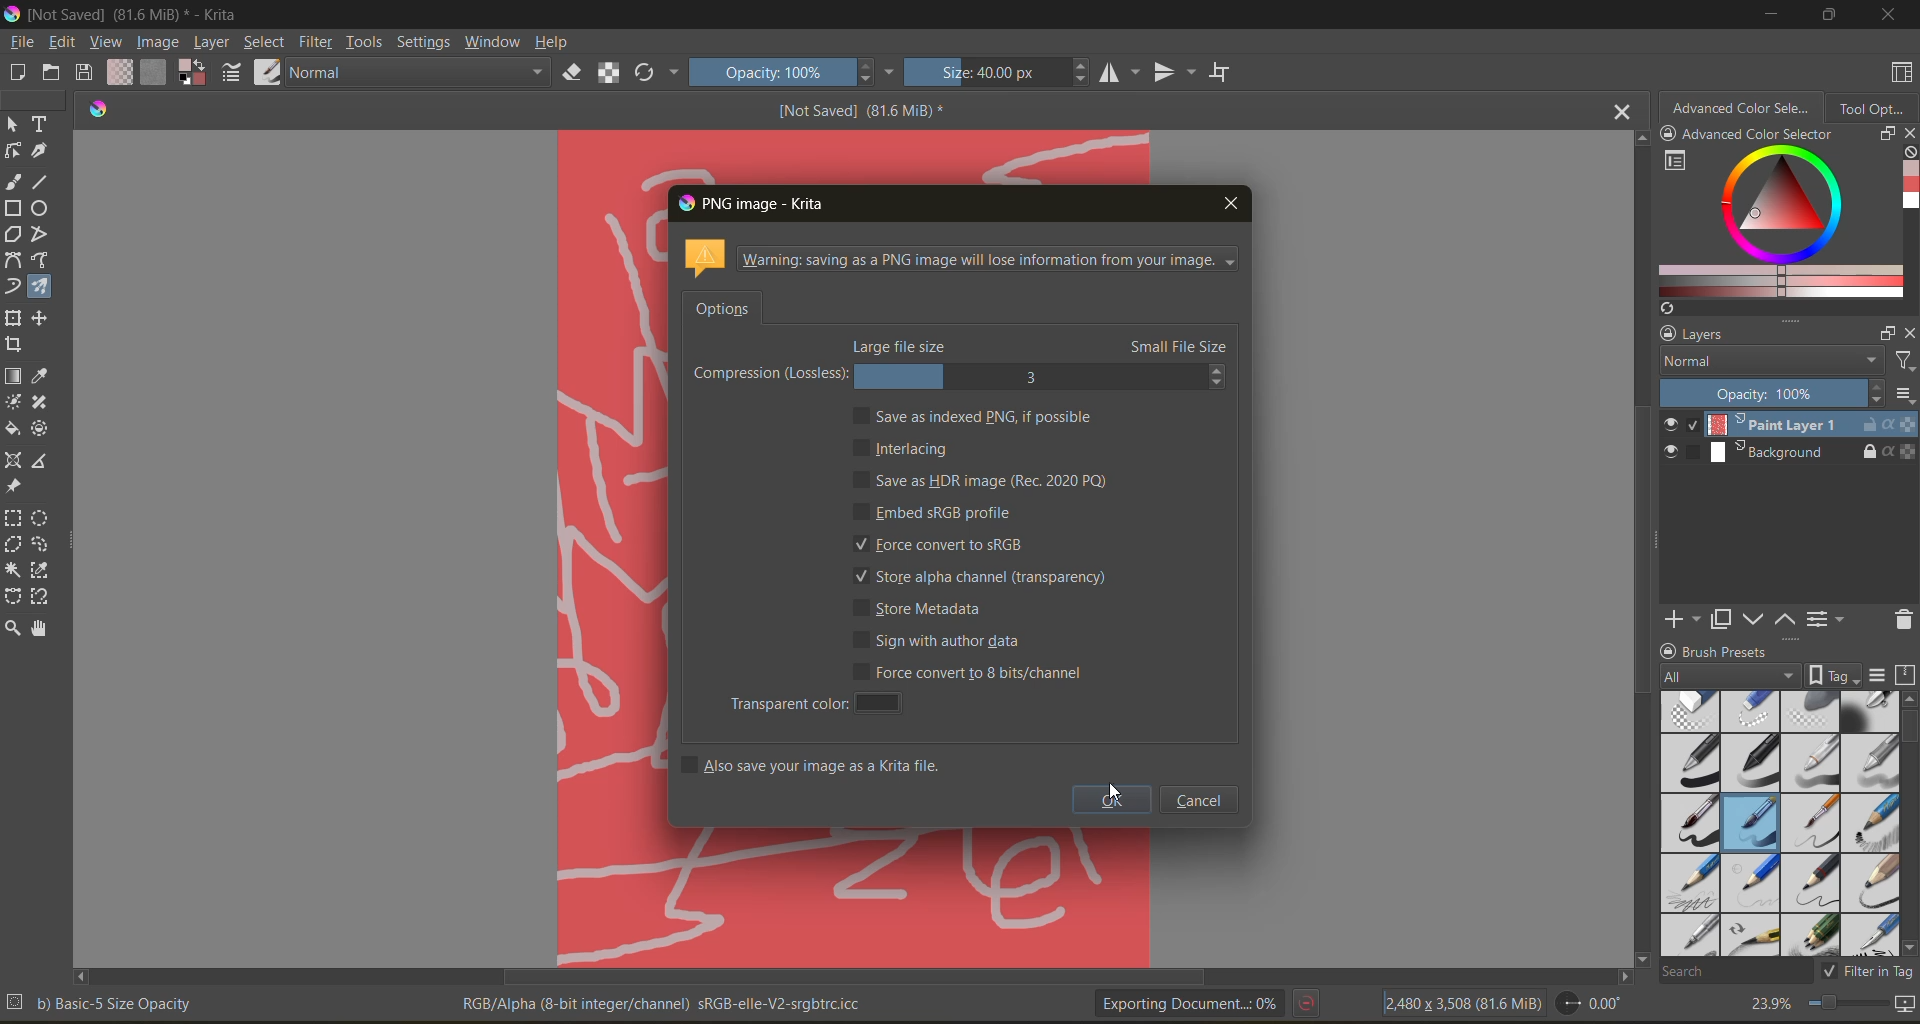  Describe the element at coordinates (151, 72) in the screenshot. I see `fill patterns` at that location.